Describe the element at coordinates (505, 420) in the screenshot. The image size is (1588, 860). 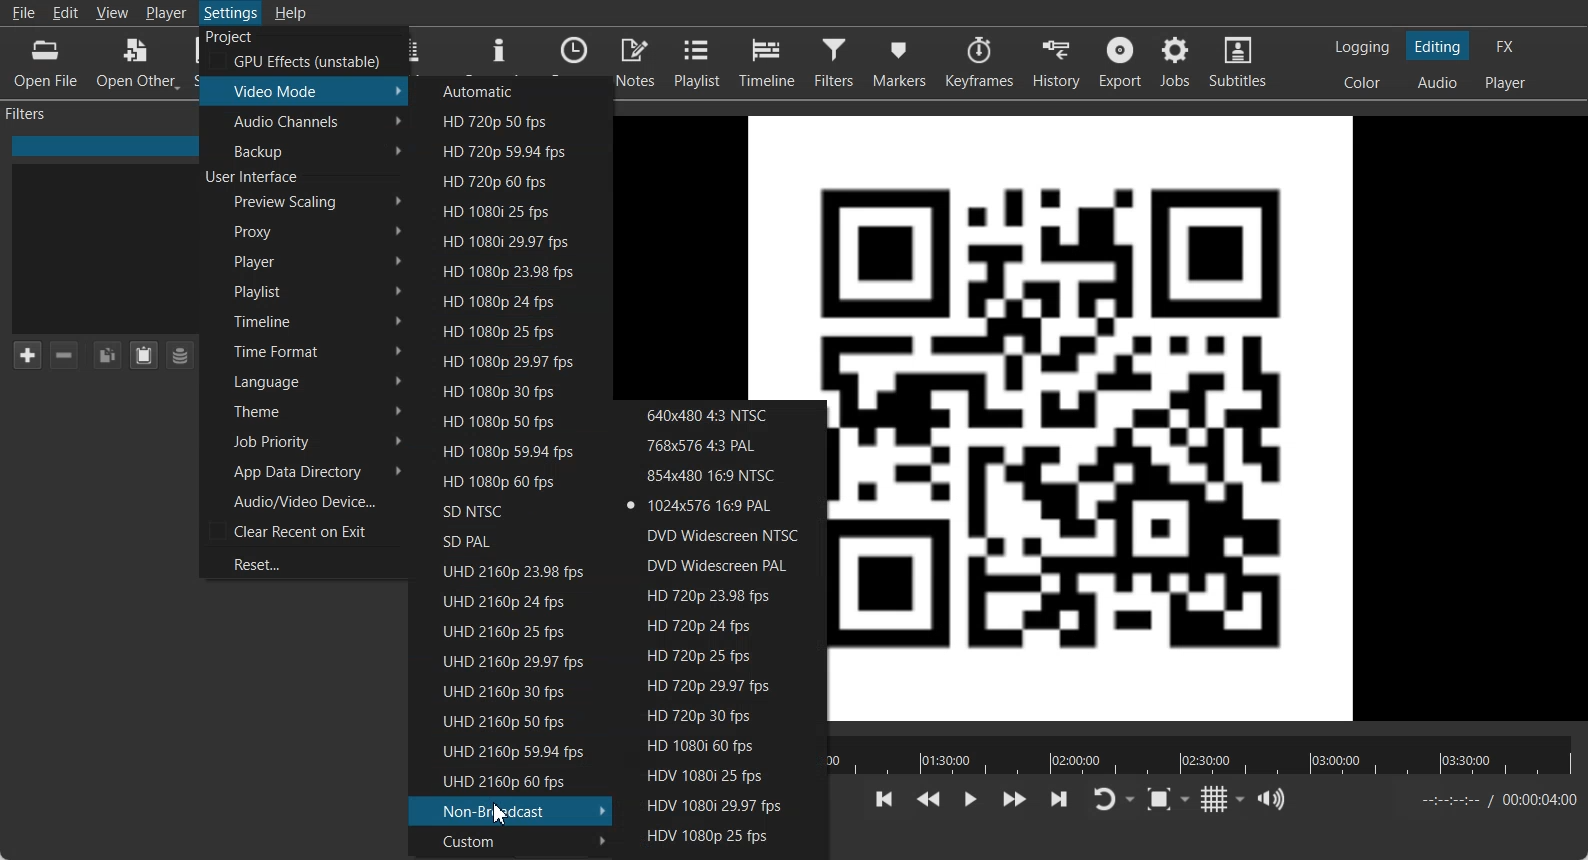
I see `HD 1080p 50 fps` at that location.